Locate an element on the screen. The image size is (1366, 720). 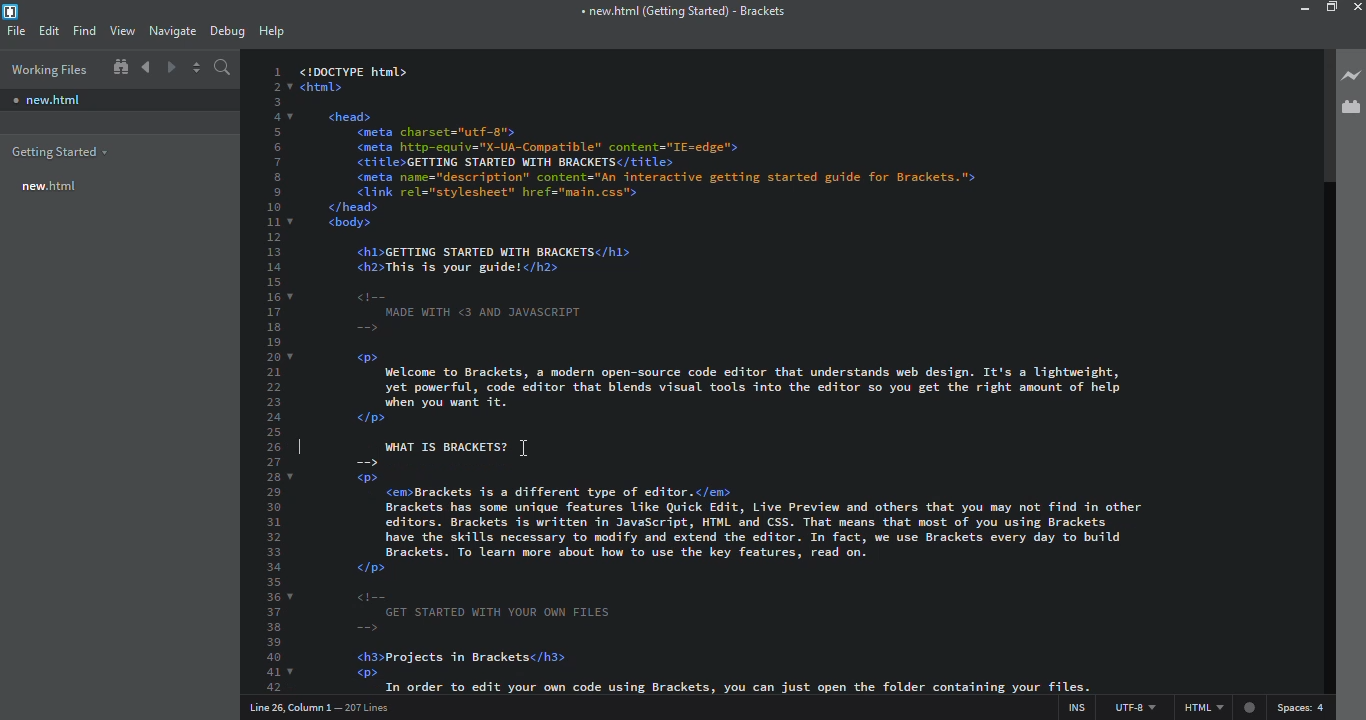
help is located at coordinates (273, 32).